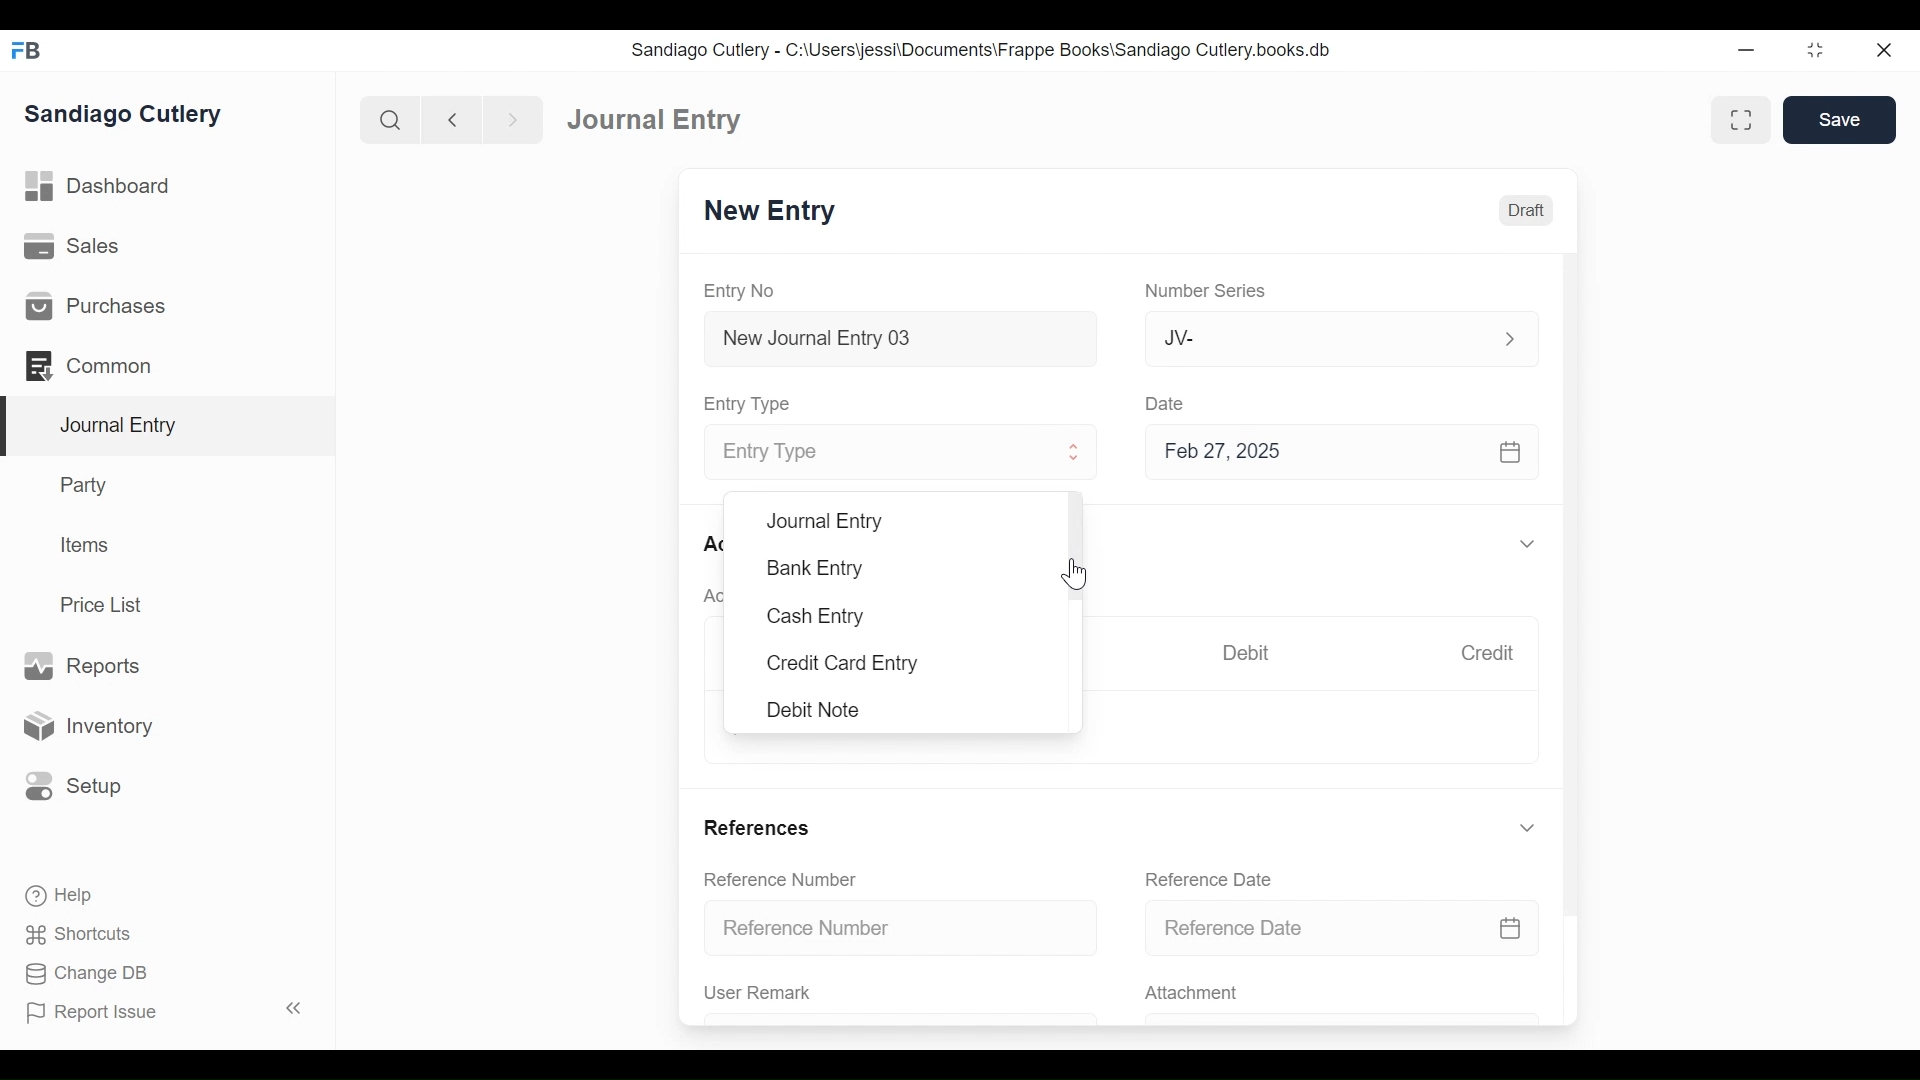  I want to click on Sandiago Cutlery, so click(126, 116).